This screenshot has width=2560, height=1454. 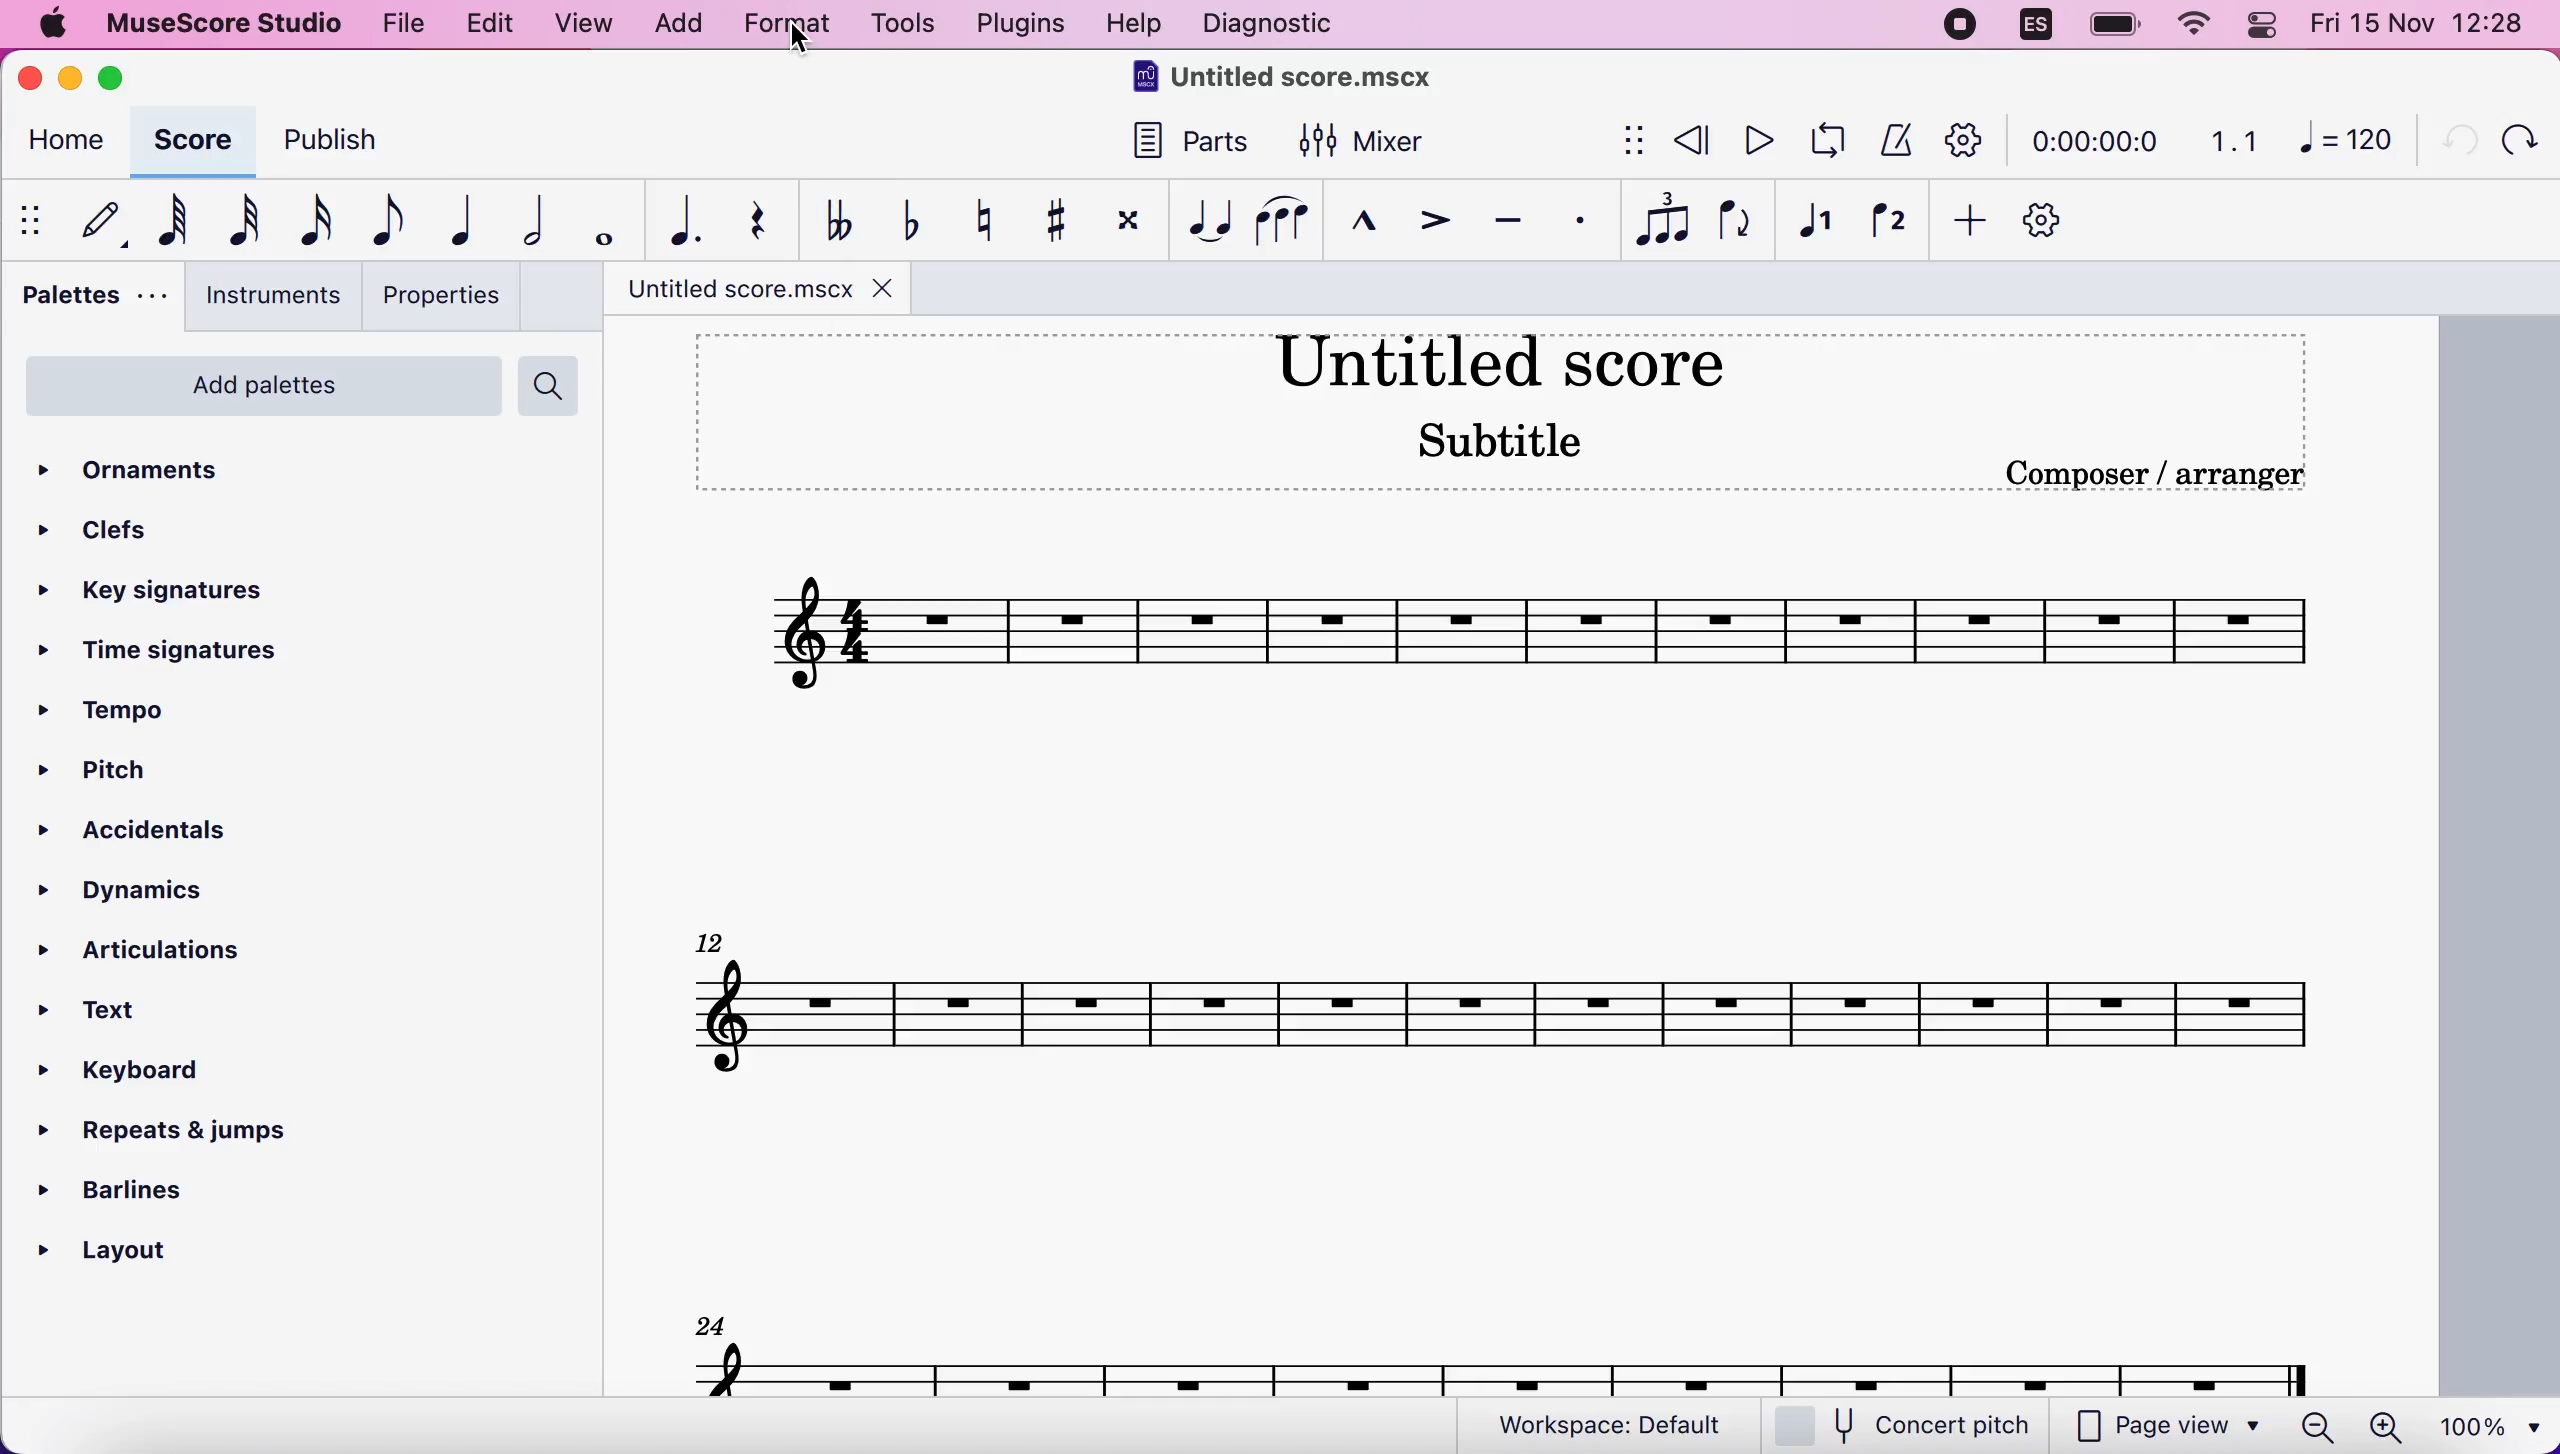 I want to click on close, so click(x=35, y=80).